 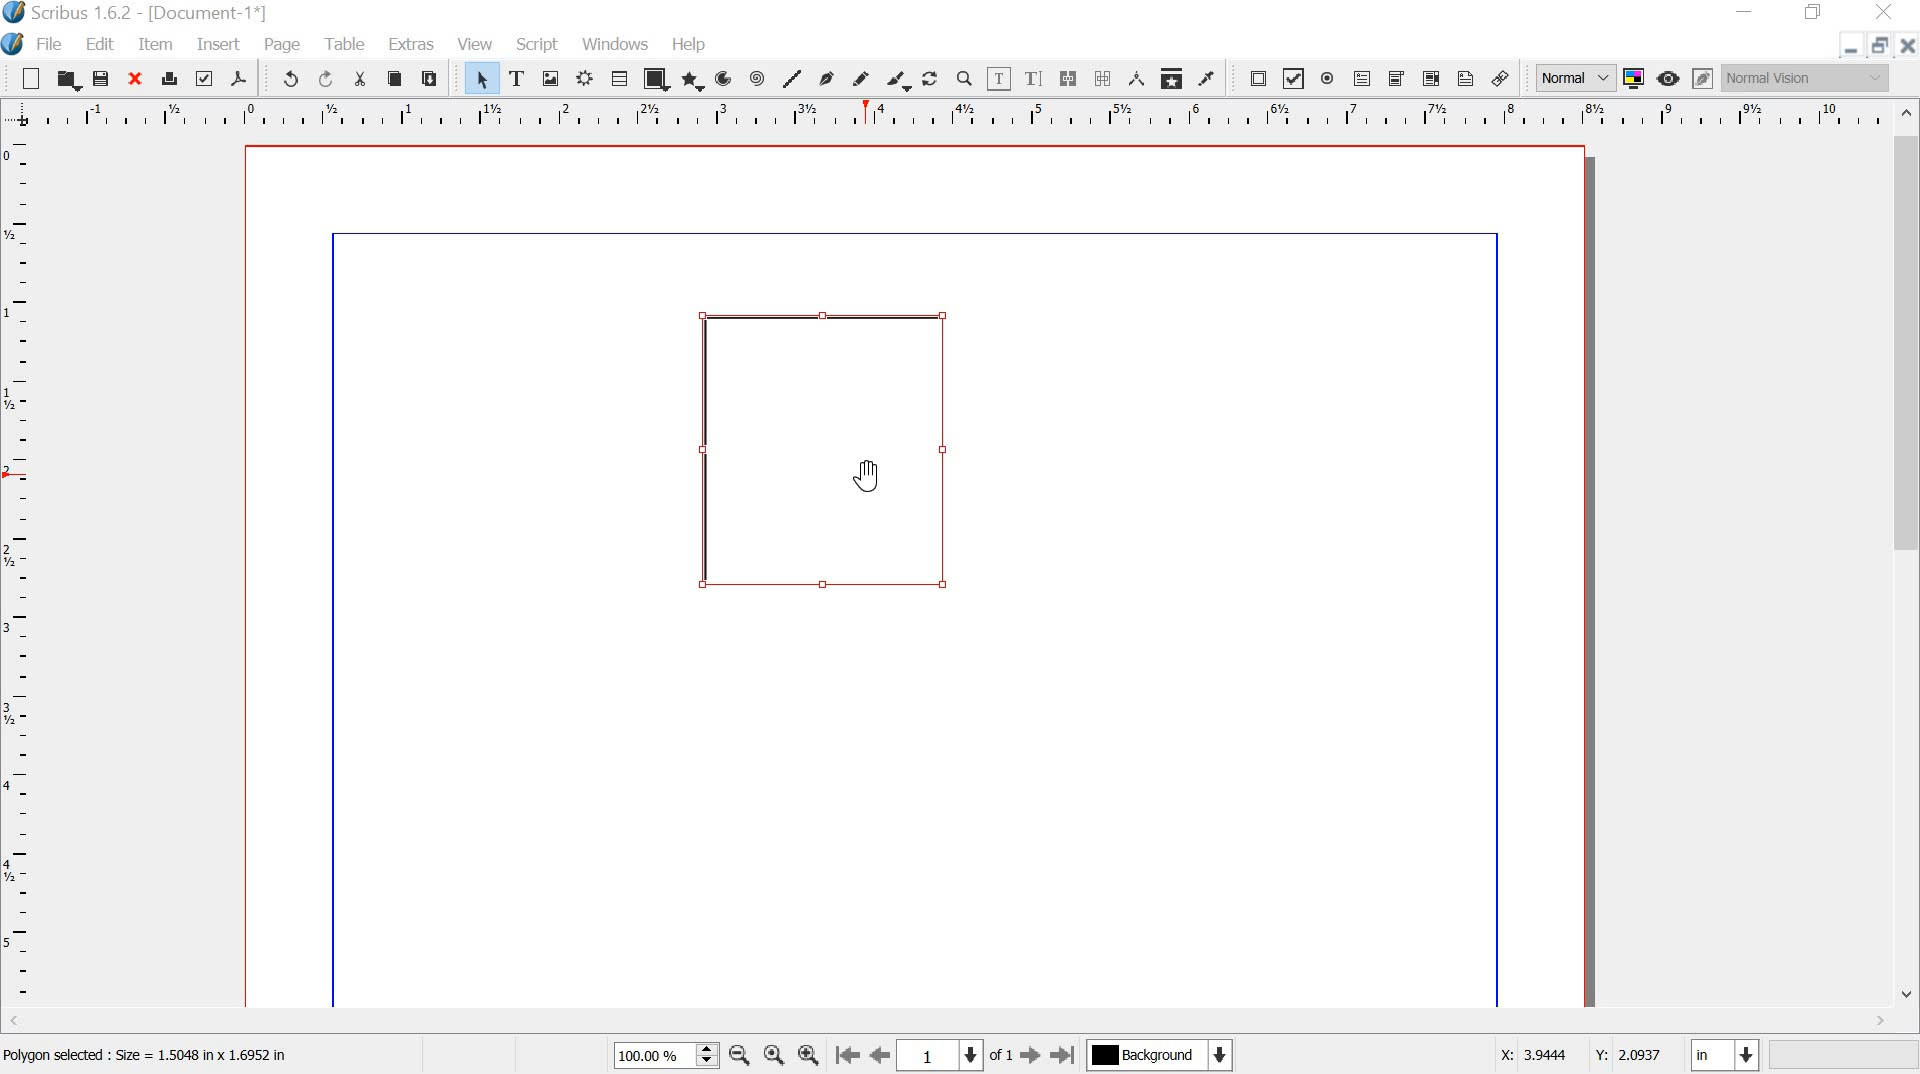 What do you see at coordinates (1747, 10) in the screenshot?
I see `minimize` at bounding box center [1747, 10].